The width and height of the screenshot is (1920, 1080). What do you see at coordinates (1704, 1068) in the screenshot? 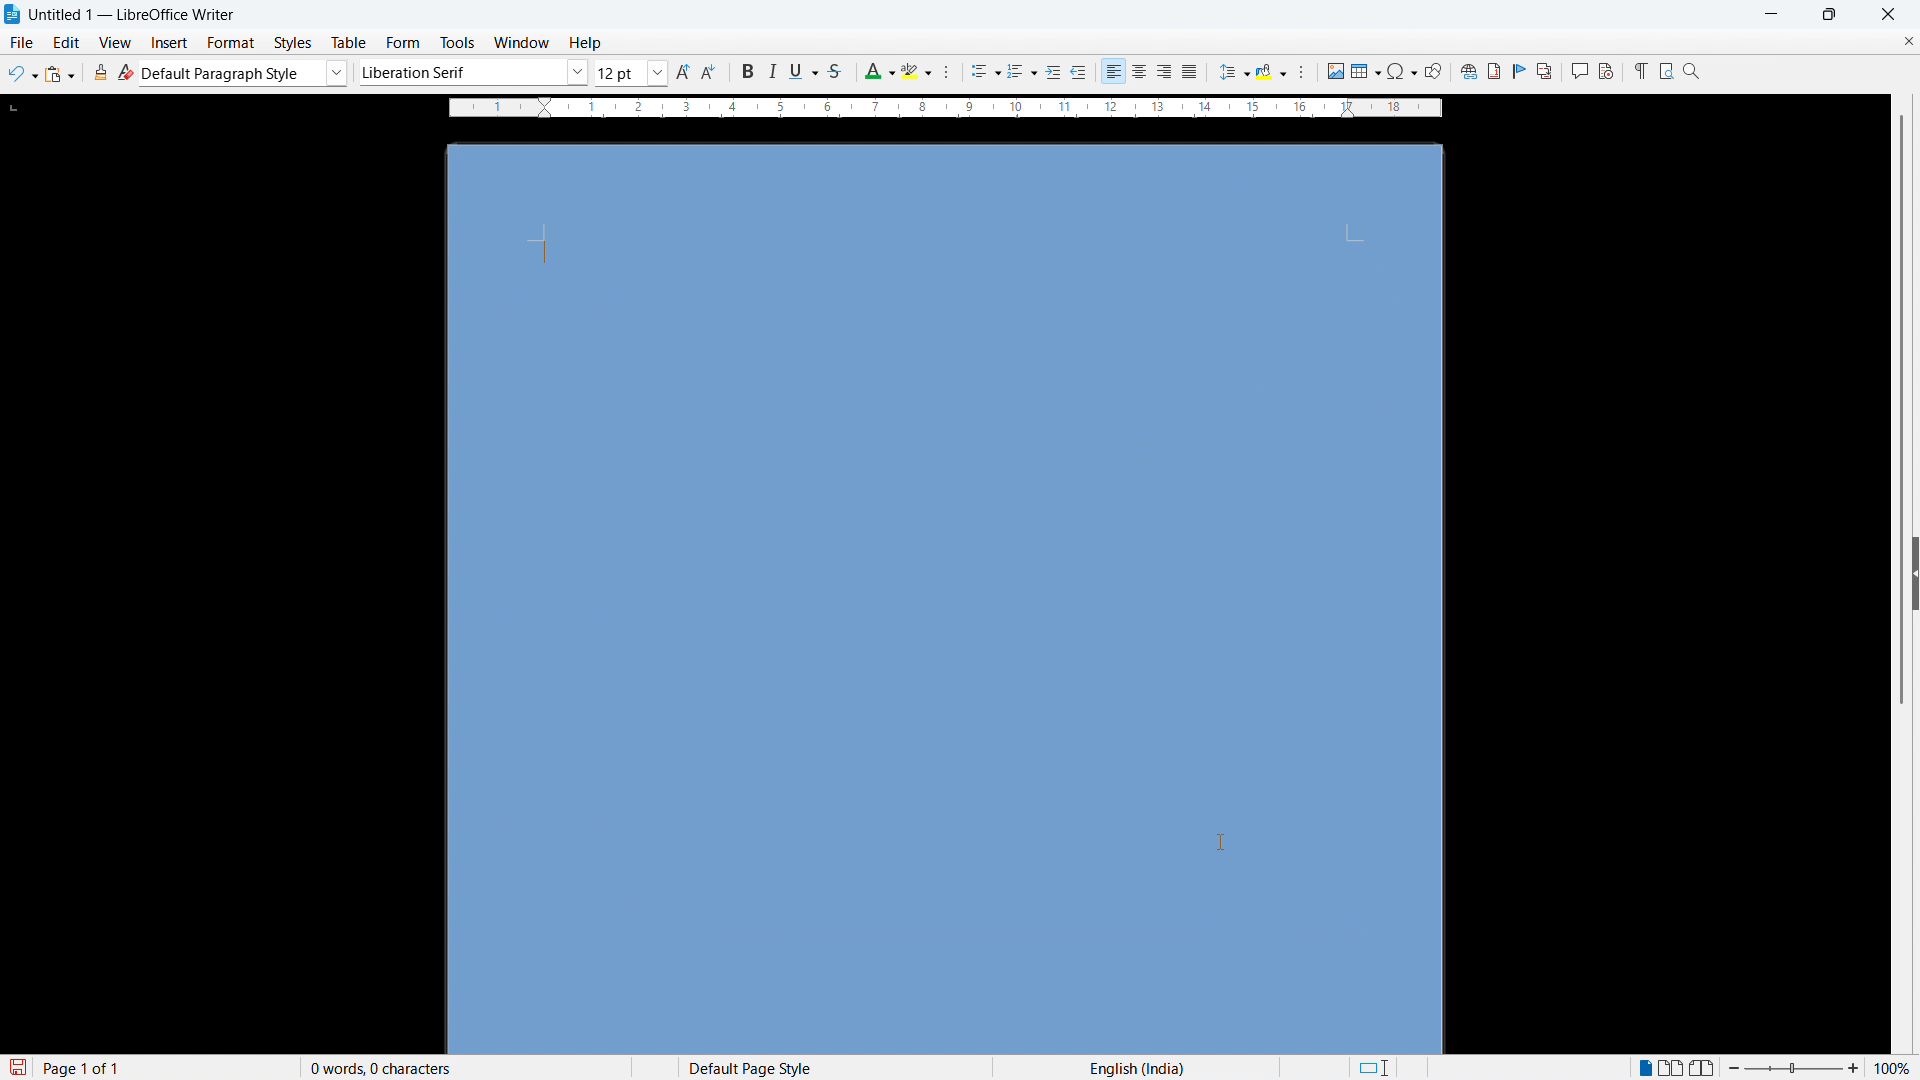
I see `Bookview ` at bounding box center [1704, 1068].